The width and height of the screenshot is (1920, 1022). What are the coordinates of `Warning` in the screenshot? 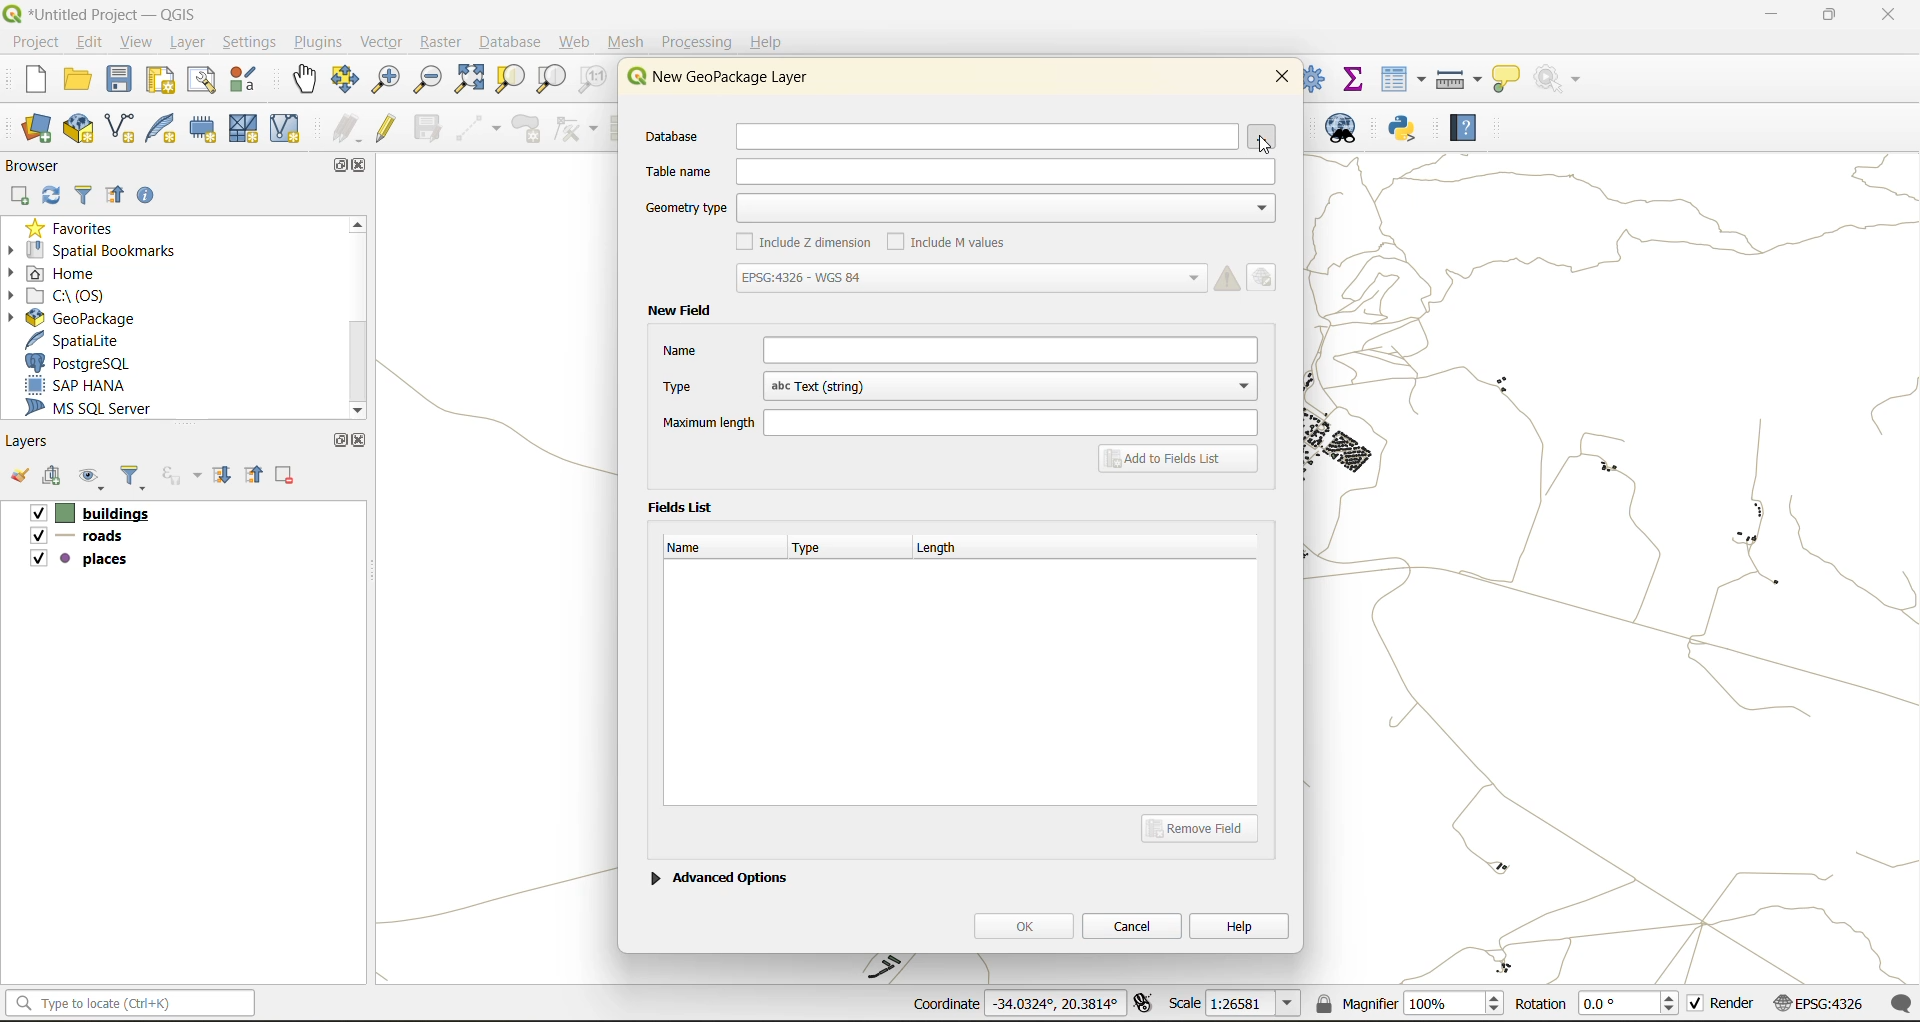 It's located at (1228, 277).